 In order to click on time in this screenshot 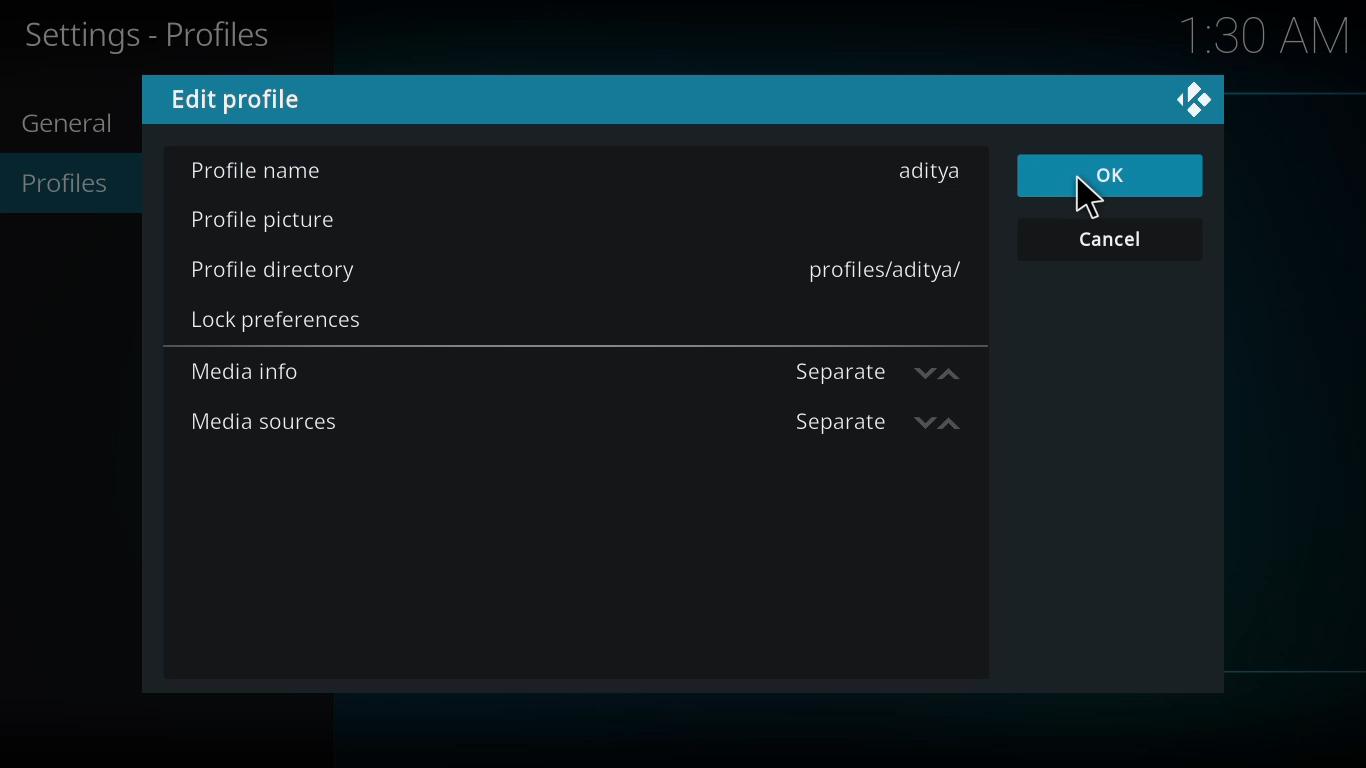, I will do `click(1268, 36)`.